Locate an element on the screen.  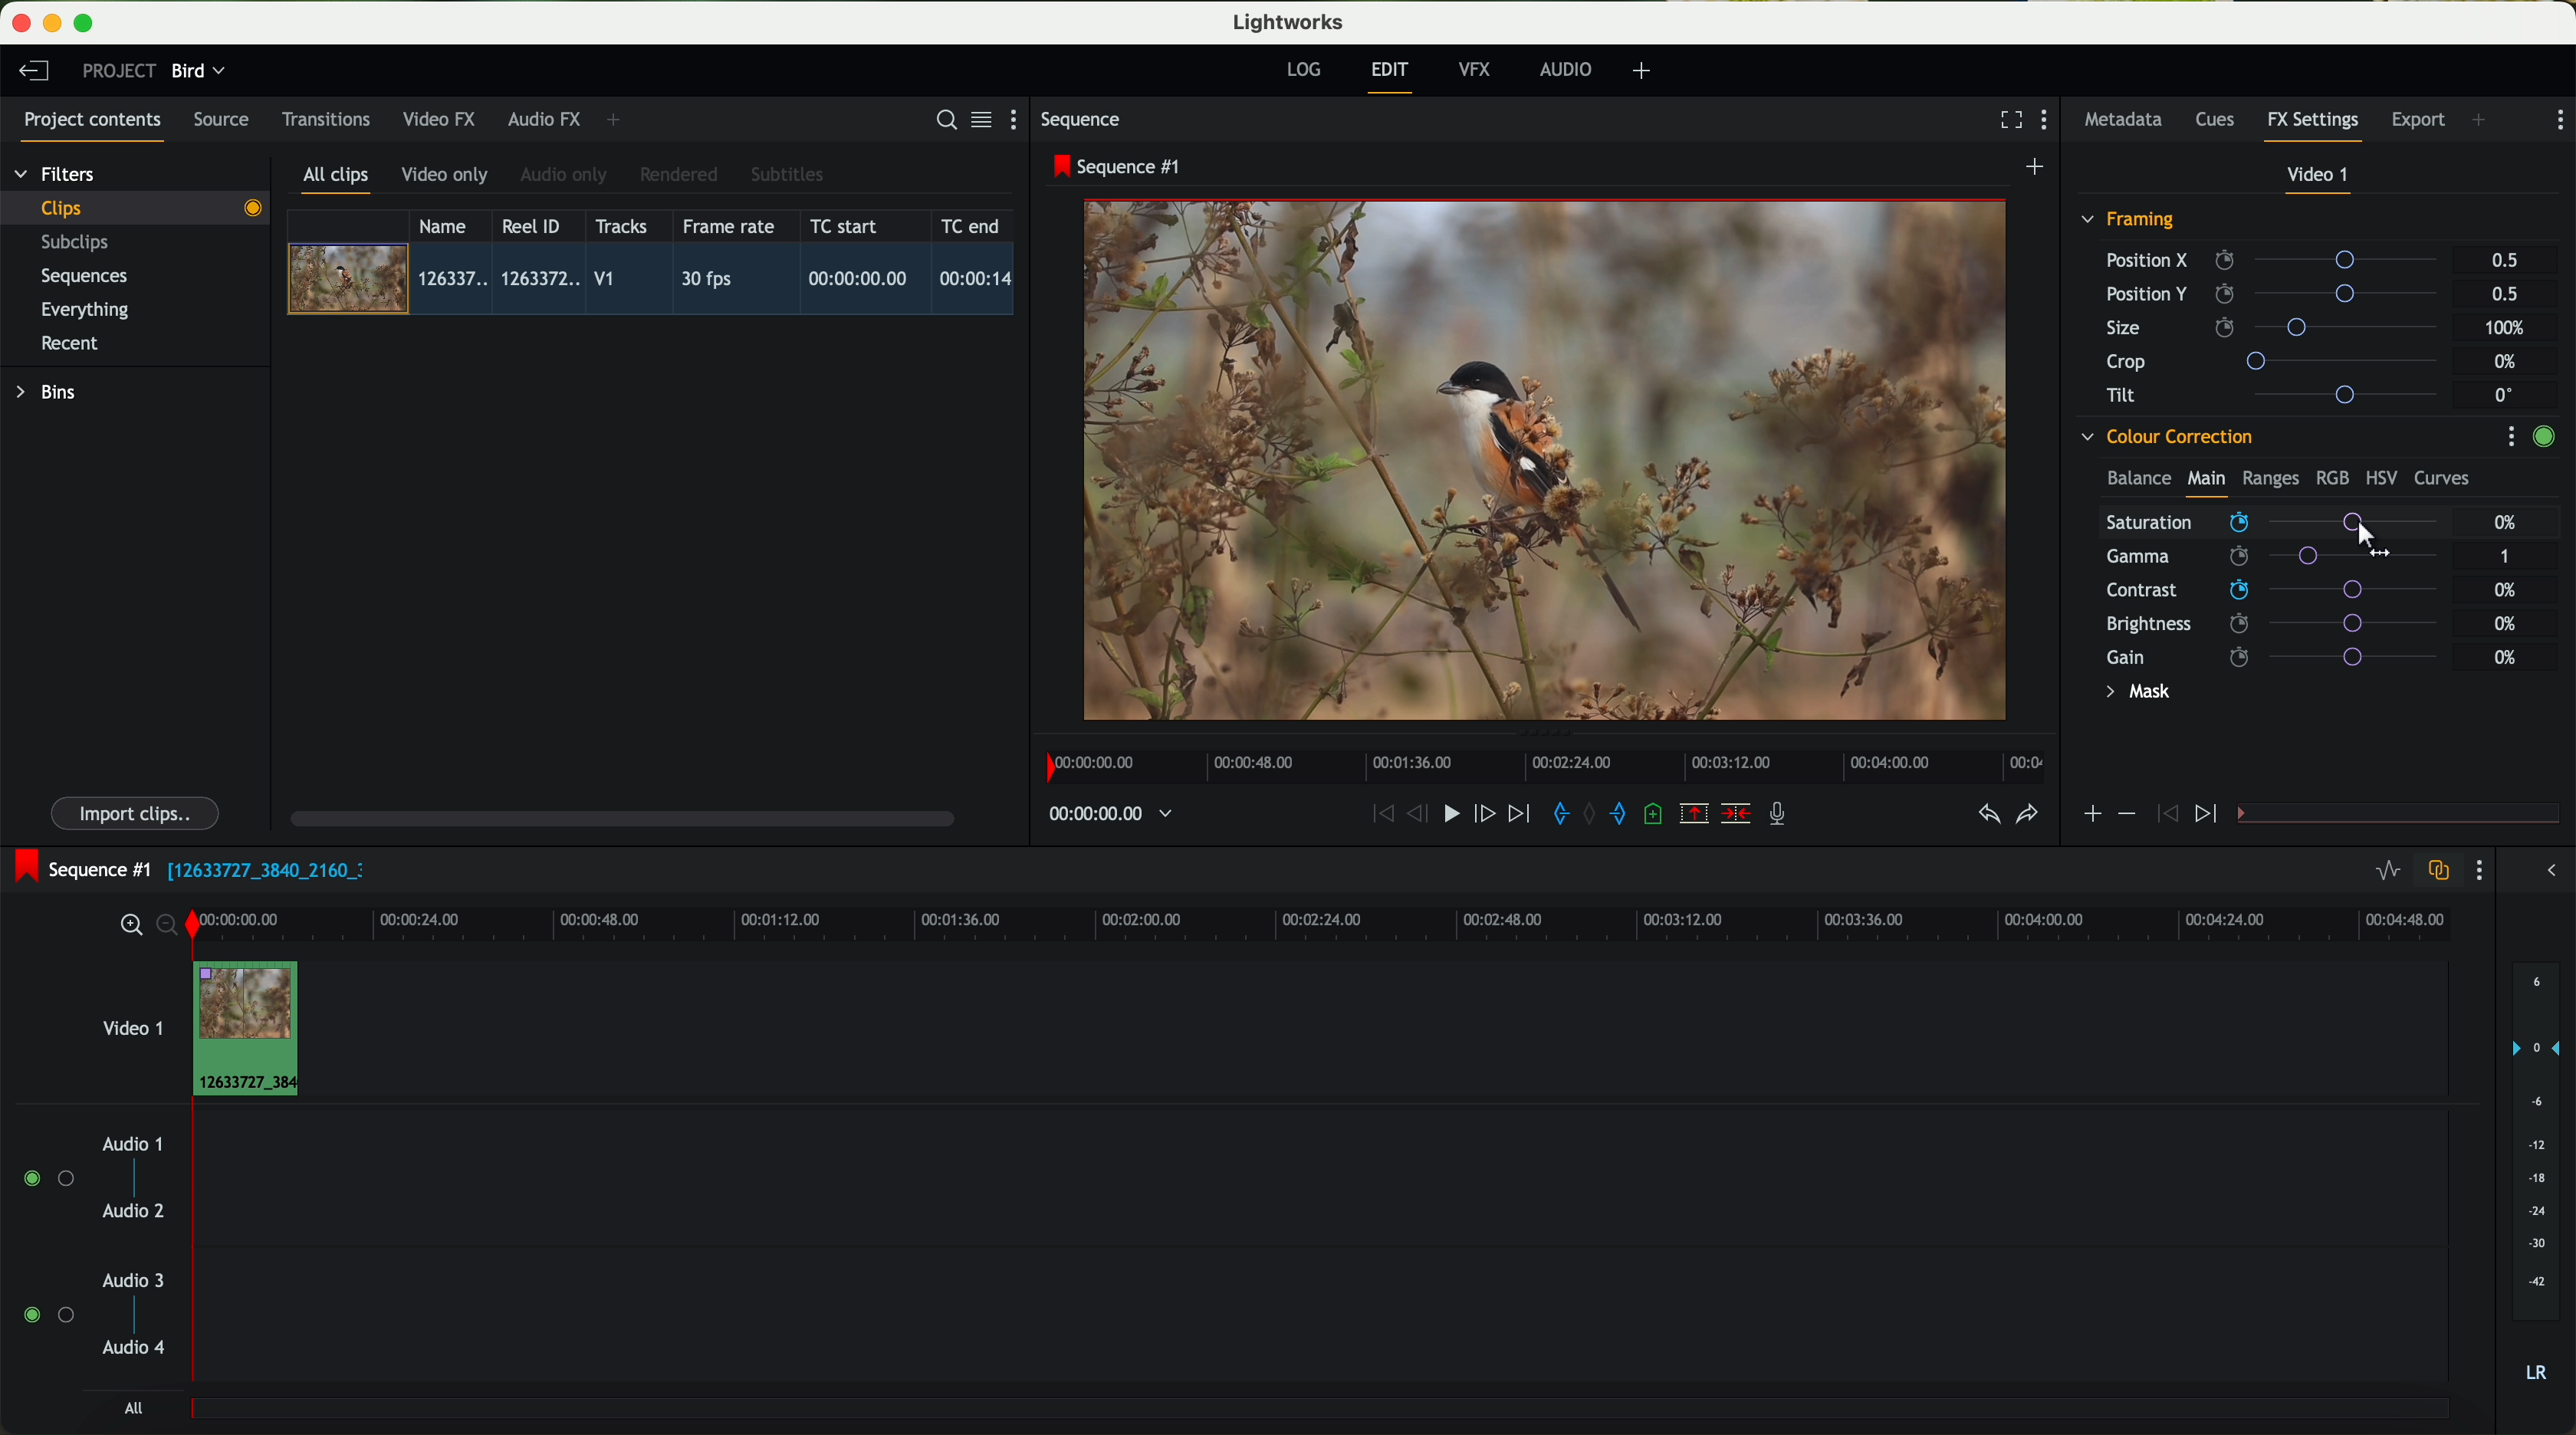
balance is located at coordinates (2139, 480).